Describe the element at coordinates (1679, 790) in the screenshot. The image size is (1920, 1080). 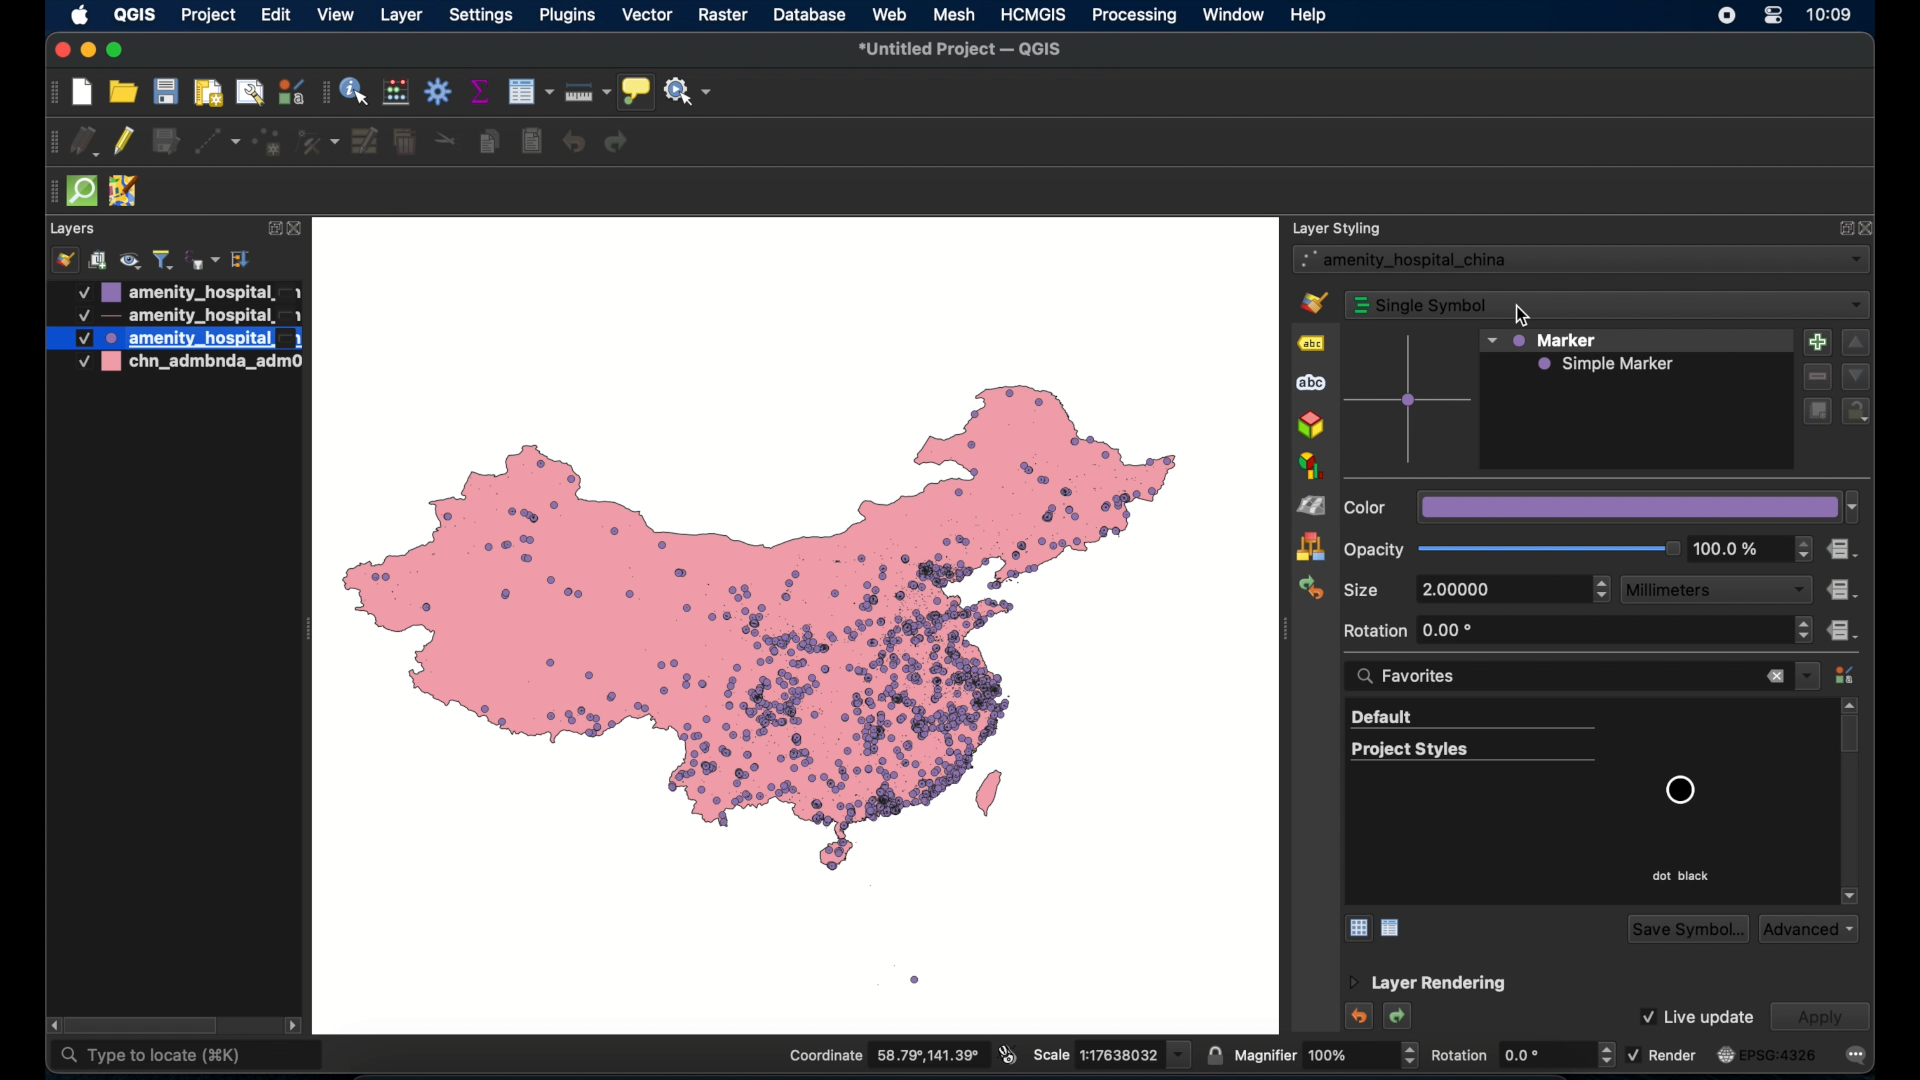
I see `dot black preview` at that location.